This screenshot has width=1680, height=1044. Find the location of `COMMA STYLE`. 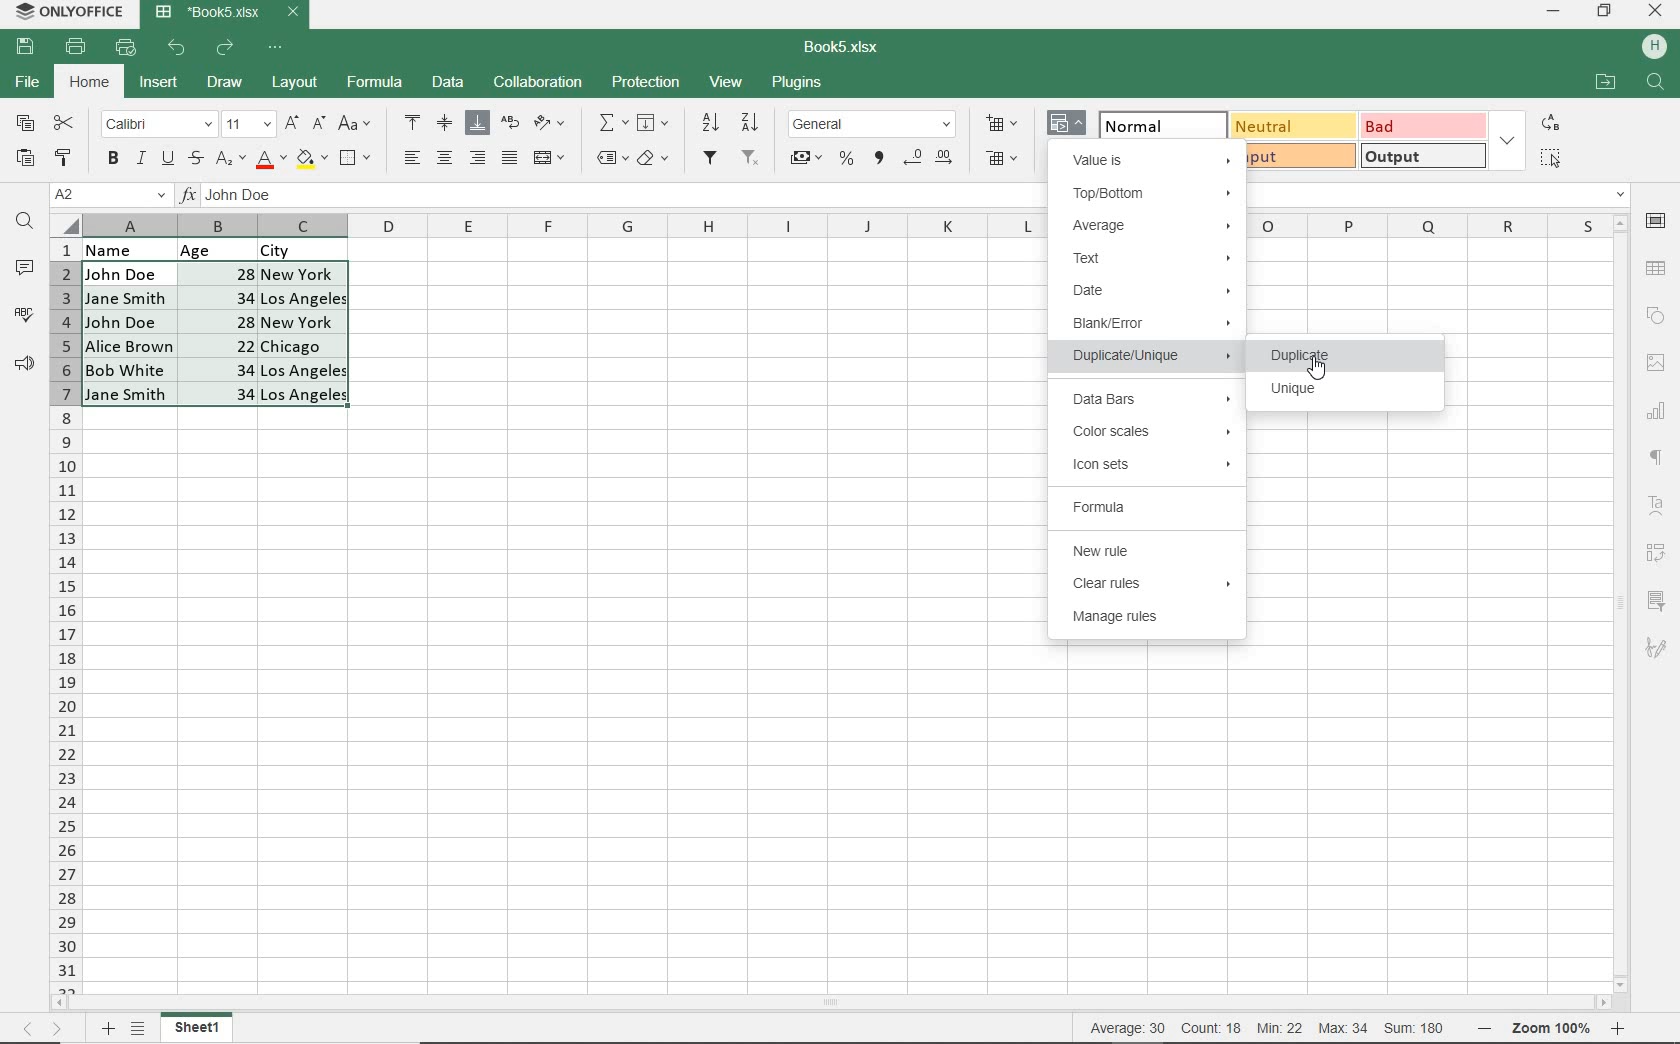

COMMA STYLE is located at coordinates (877, 158).